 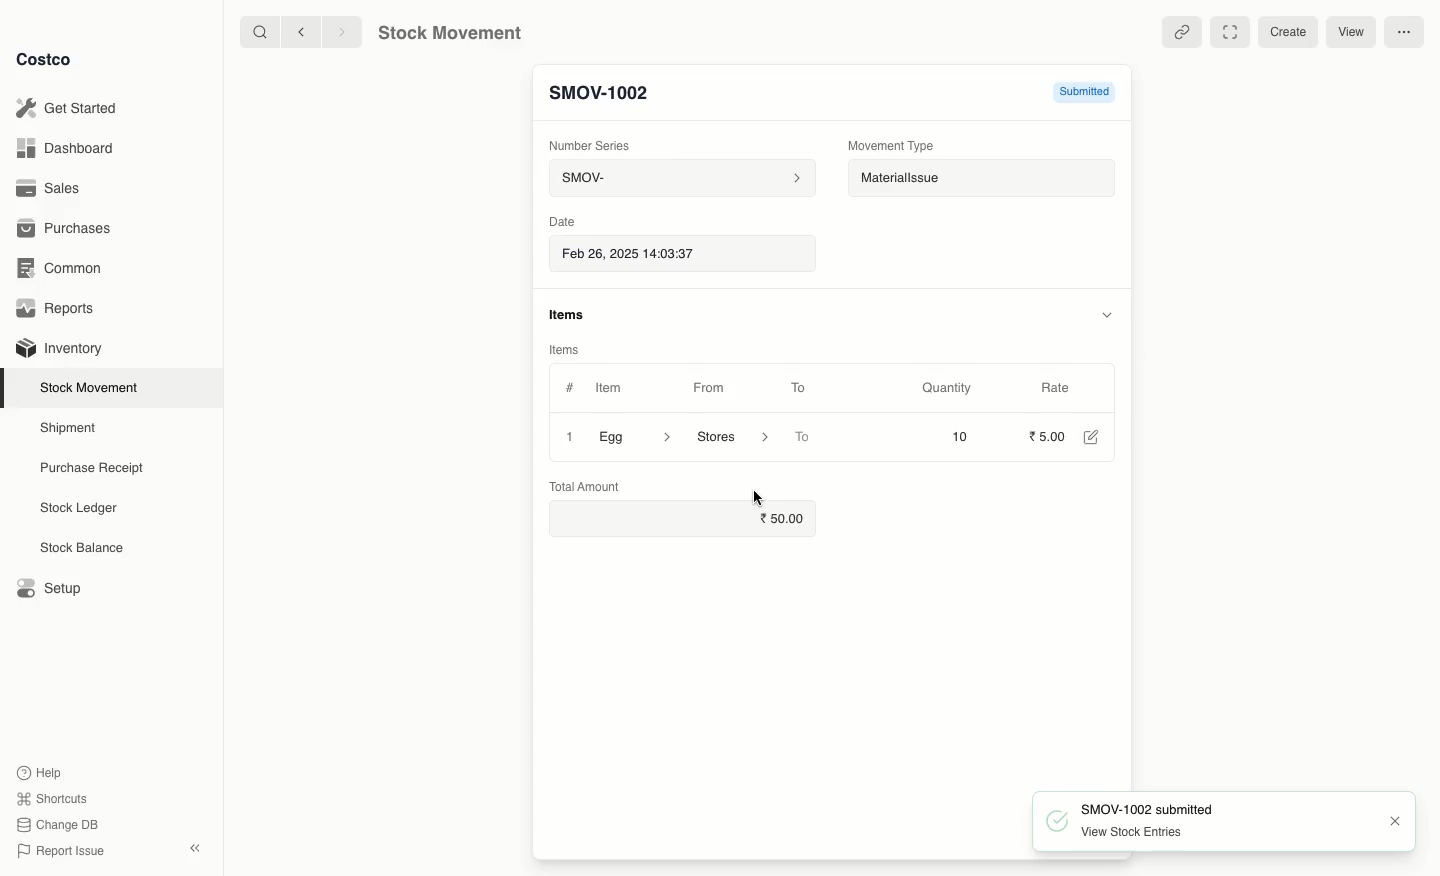 I want to click on More options, so click(x=1409, y=29).